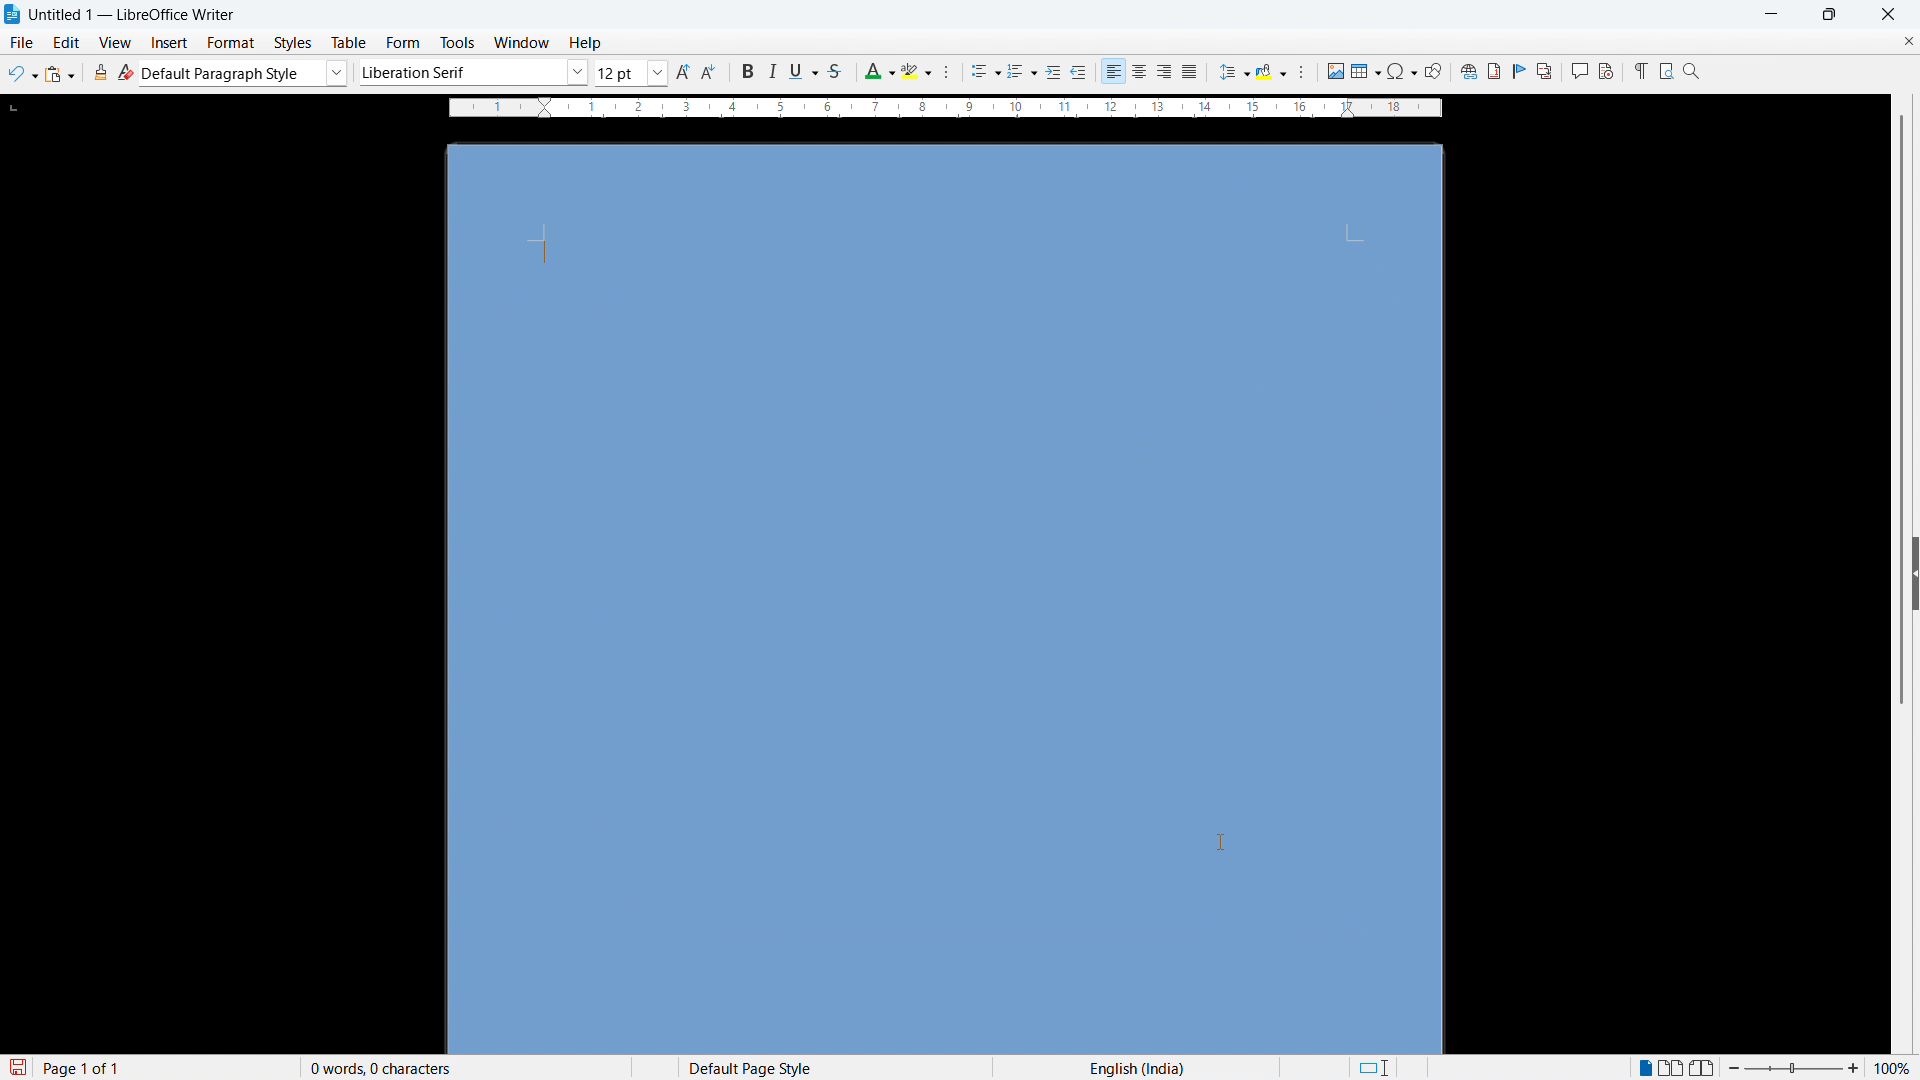 The height and width of the screenshot is (1080, 1920). Describe the element at coordinates (382, 1068) in the screenshot. I see `0 words, 0 characters` at that location.